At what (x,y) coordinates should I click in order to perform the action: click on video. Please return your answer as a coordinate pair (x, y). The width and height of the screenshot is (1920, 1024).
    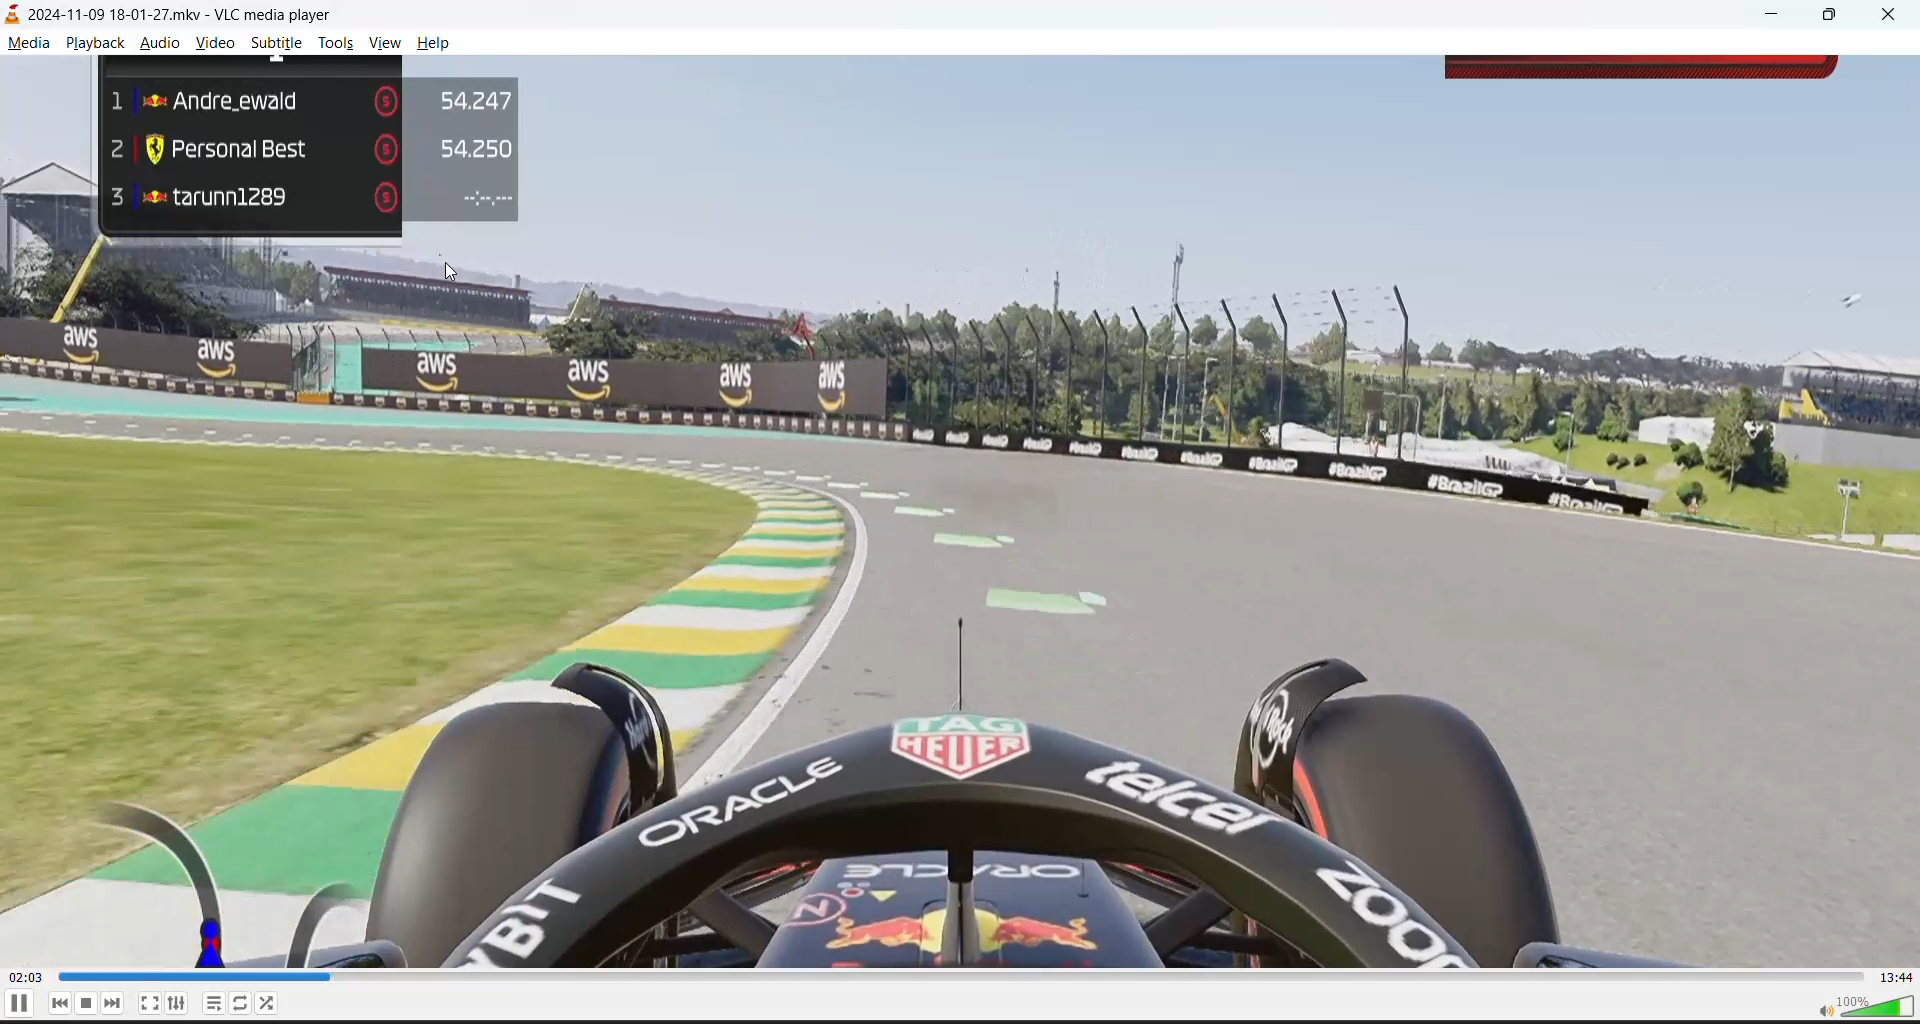
    Looking at the image, I should click on (960, 512).